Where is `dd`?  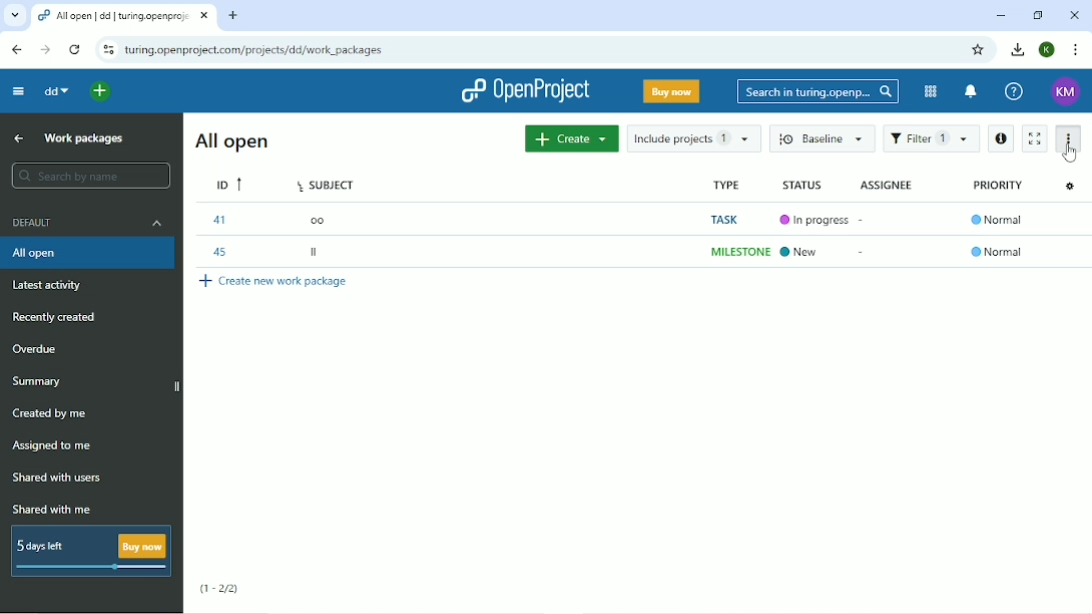 dd is located at coordinates (57, 90).